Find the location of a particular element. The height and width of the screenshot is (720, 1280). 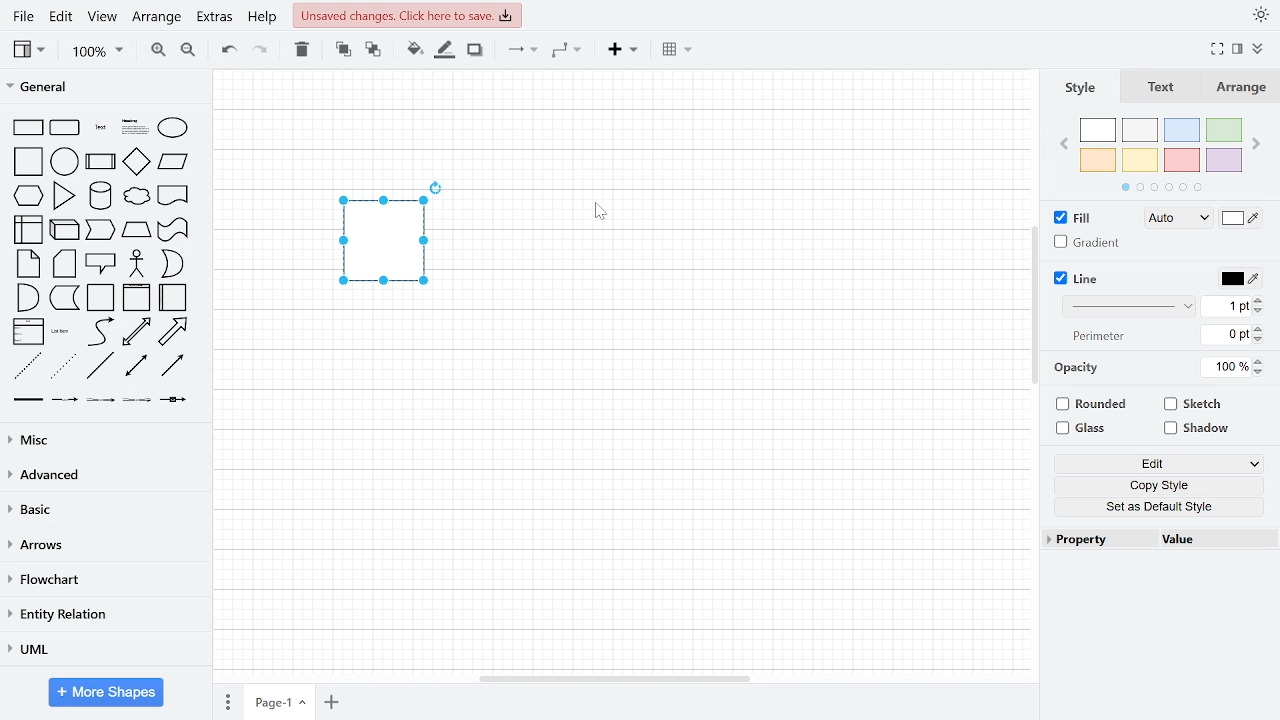

trapezoid is located at coordinates (137, 229).